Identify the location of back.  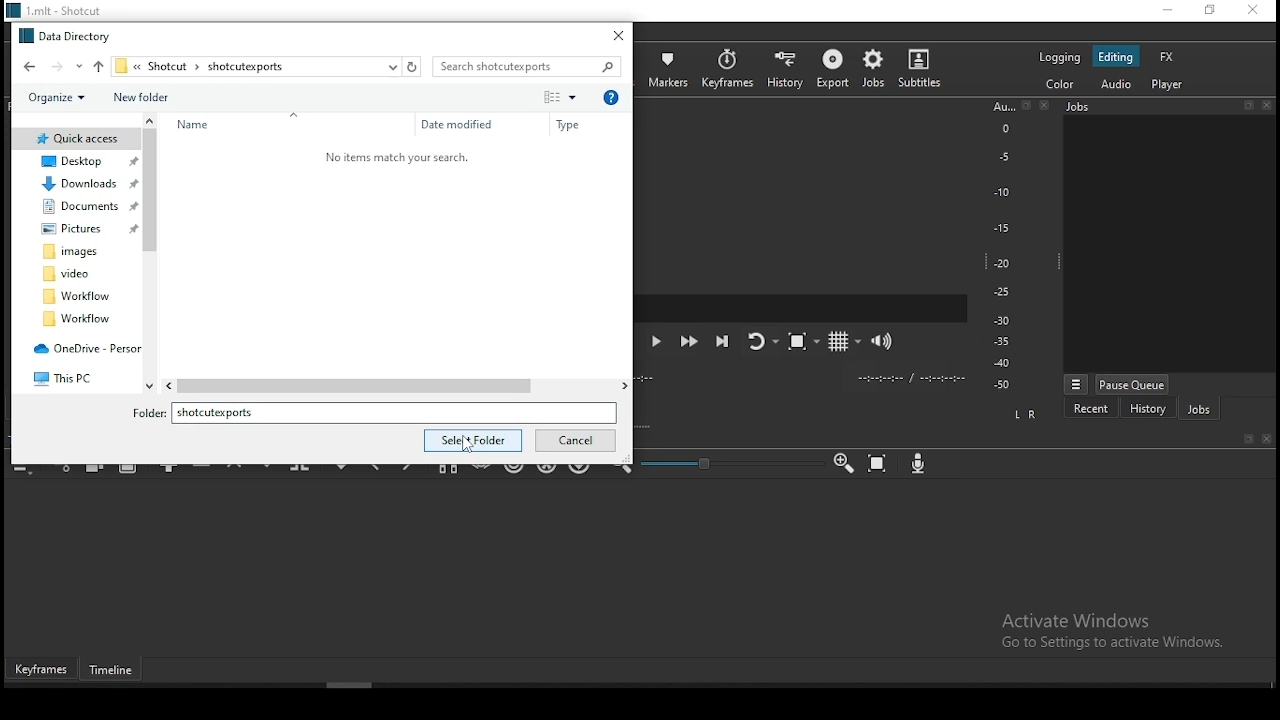
(24, 66).